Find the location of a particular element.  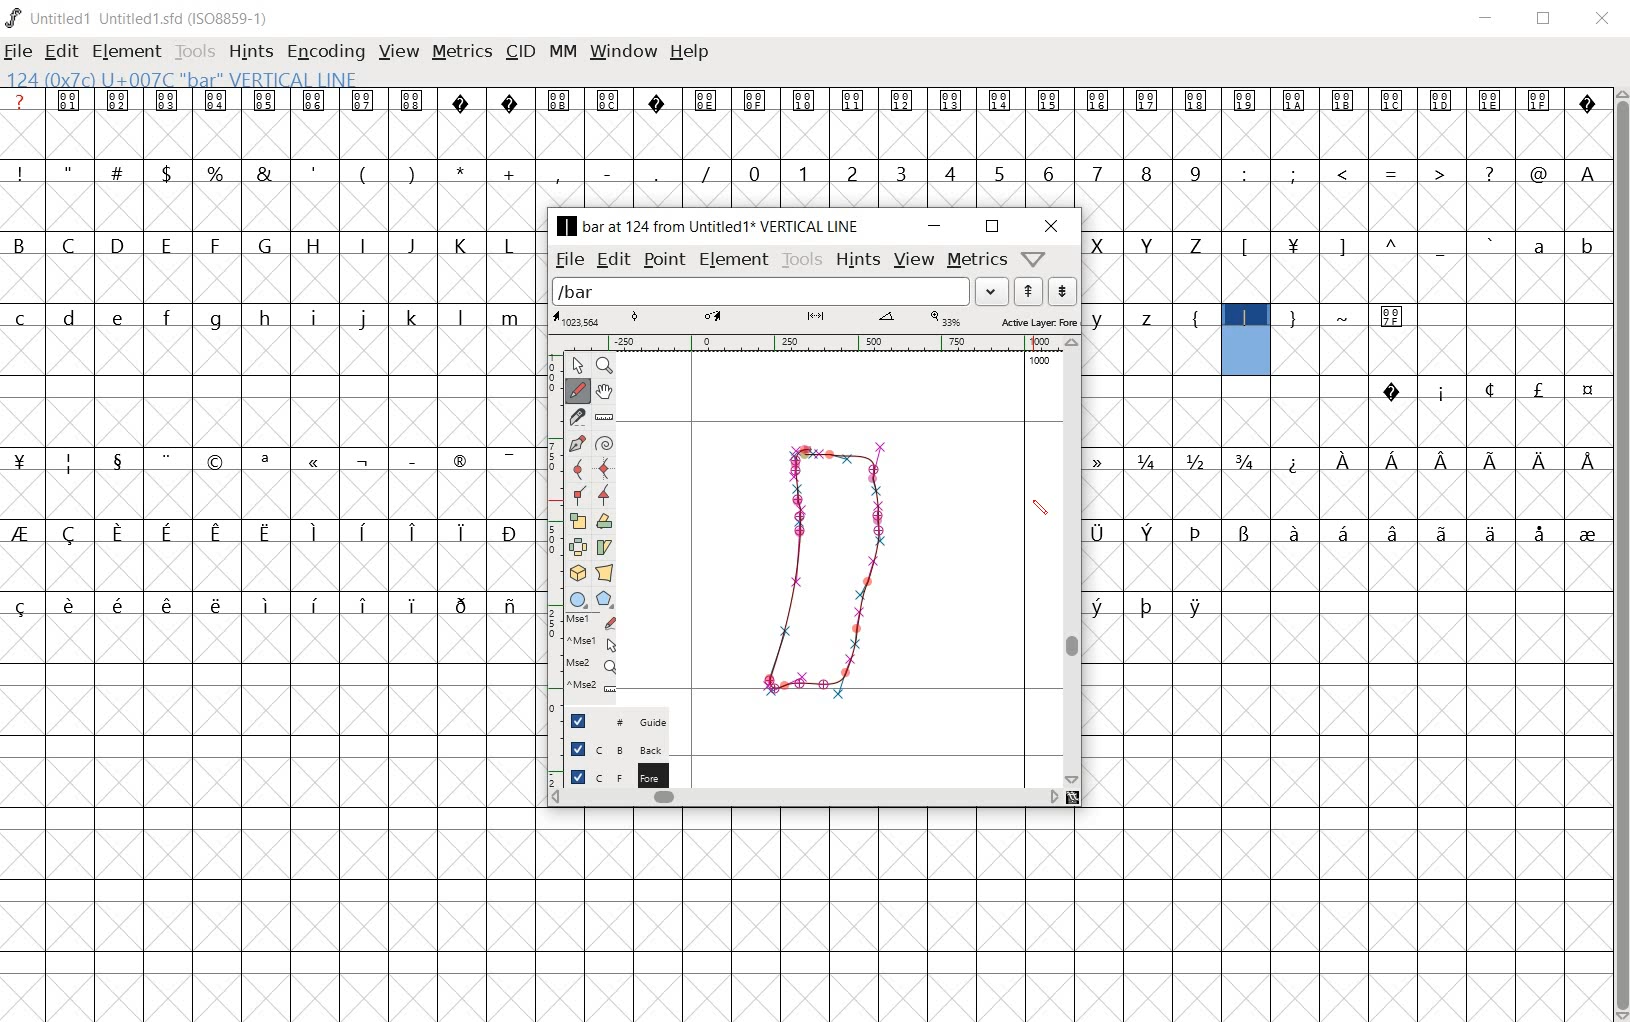

pointer is located at coordinates (575, 366).